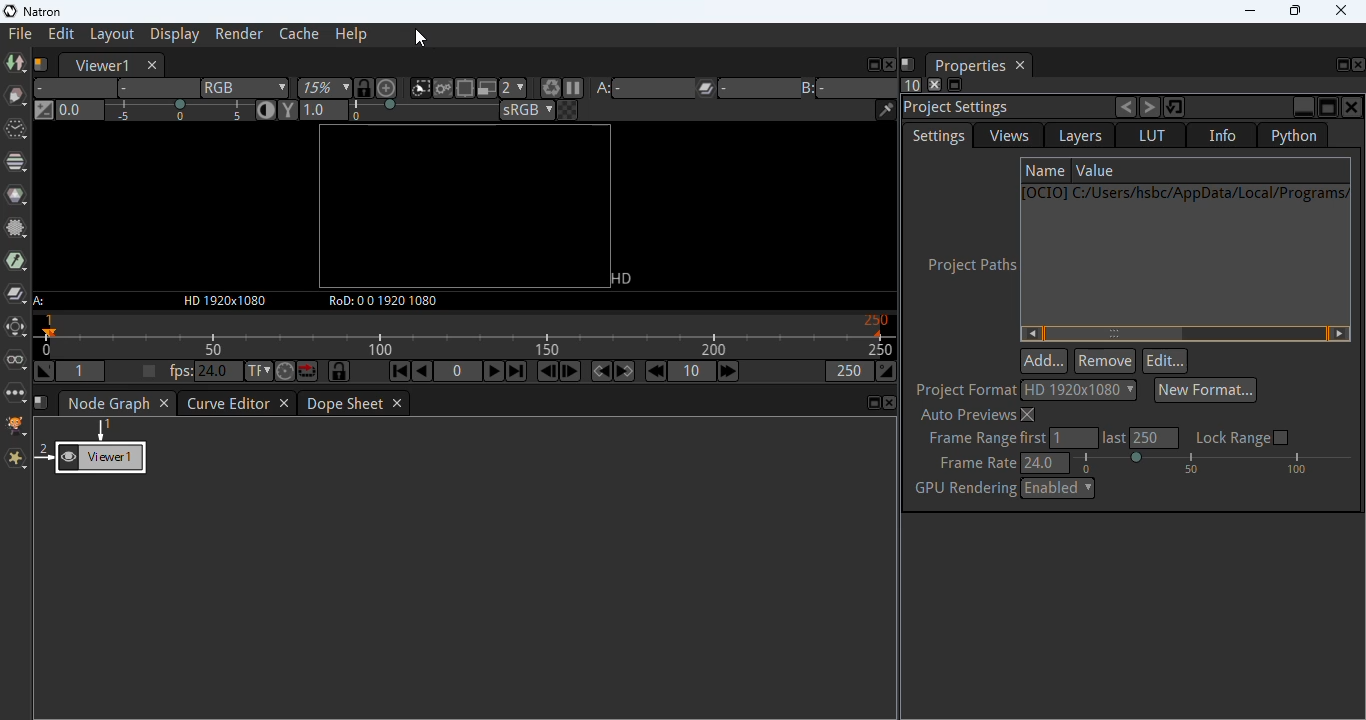 This screenshot has height=720, width=1366. Describe the element at coordinates (61, 33) in the screenshot. I see `edit` at that location.